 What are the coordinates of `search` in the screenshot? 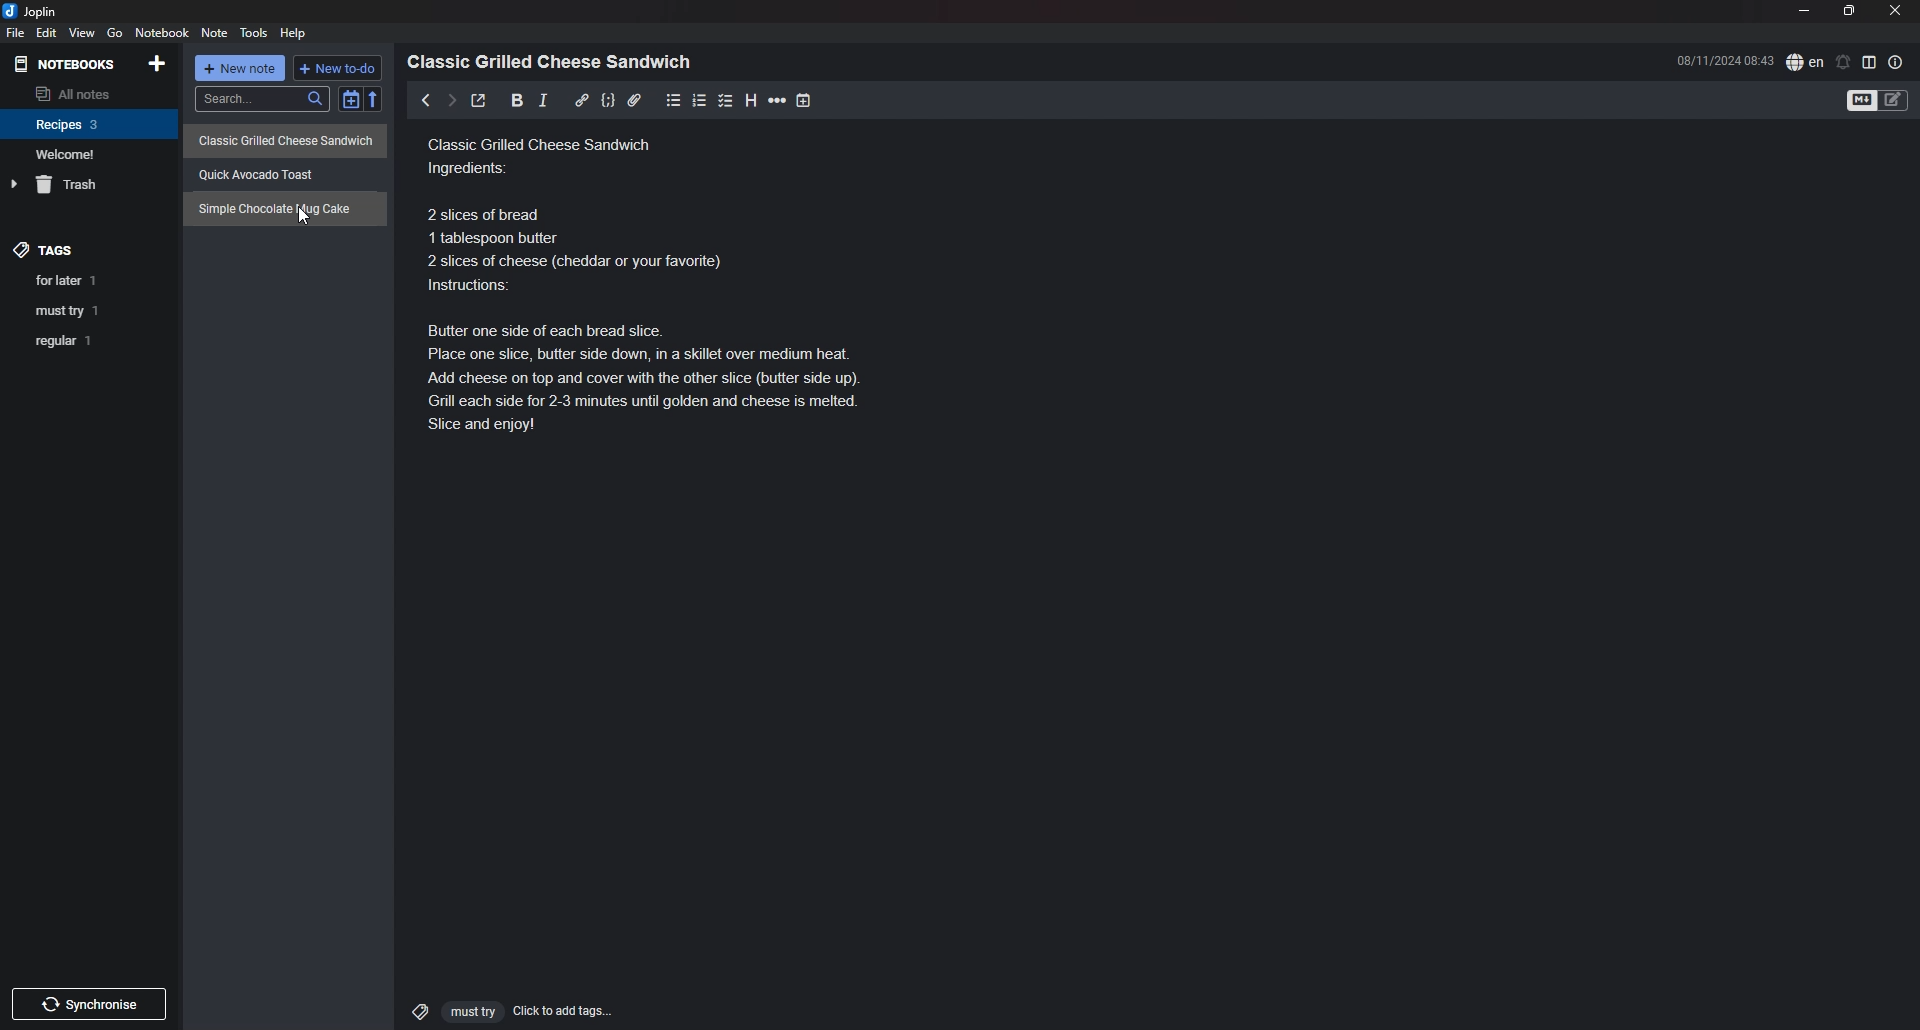 It's located at (262, 99).